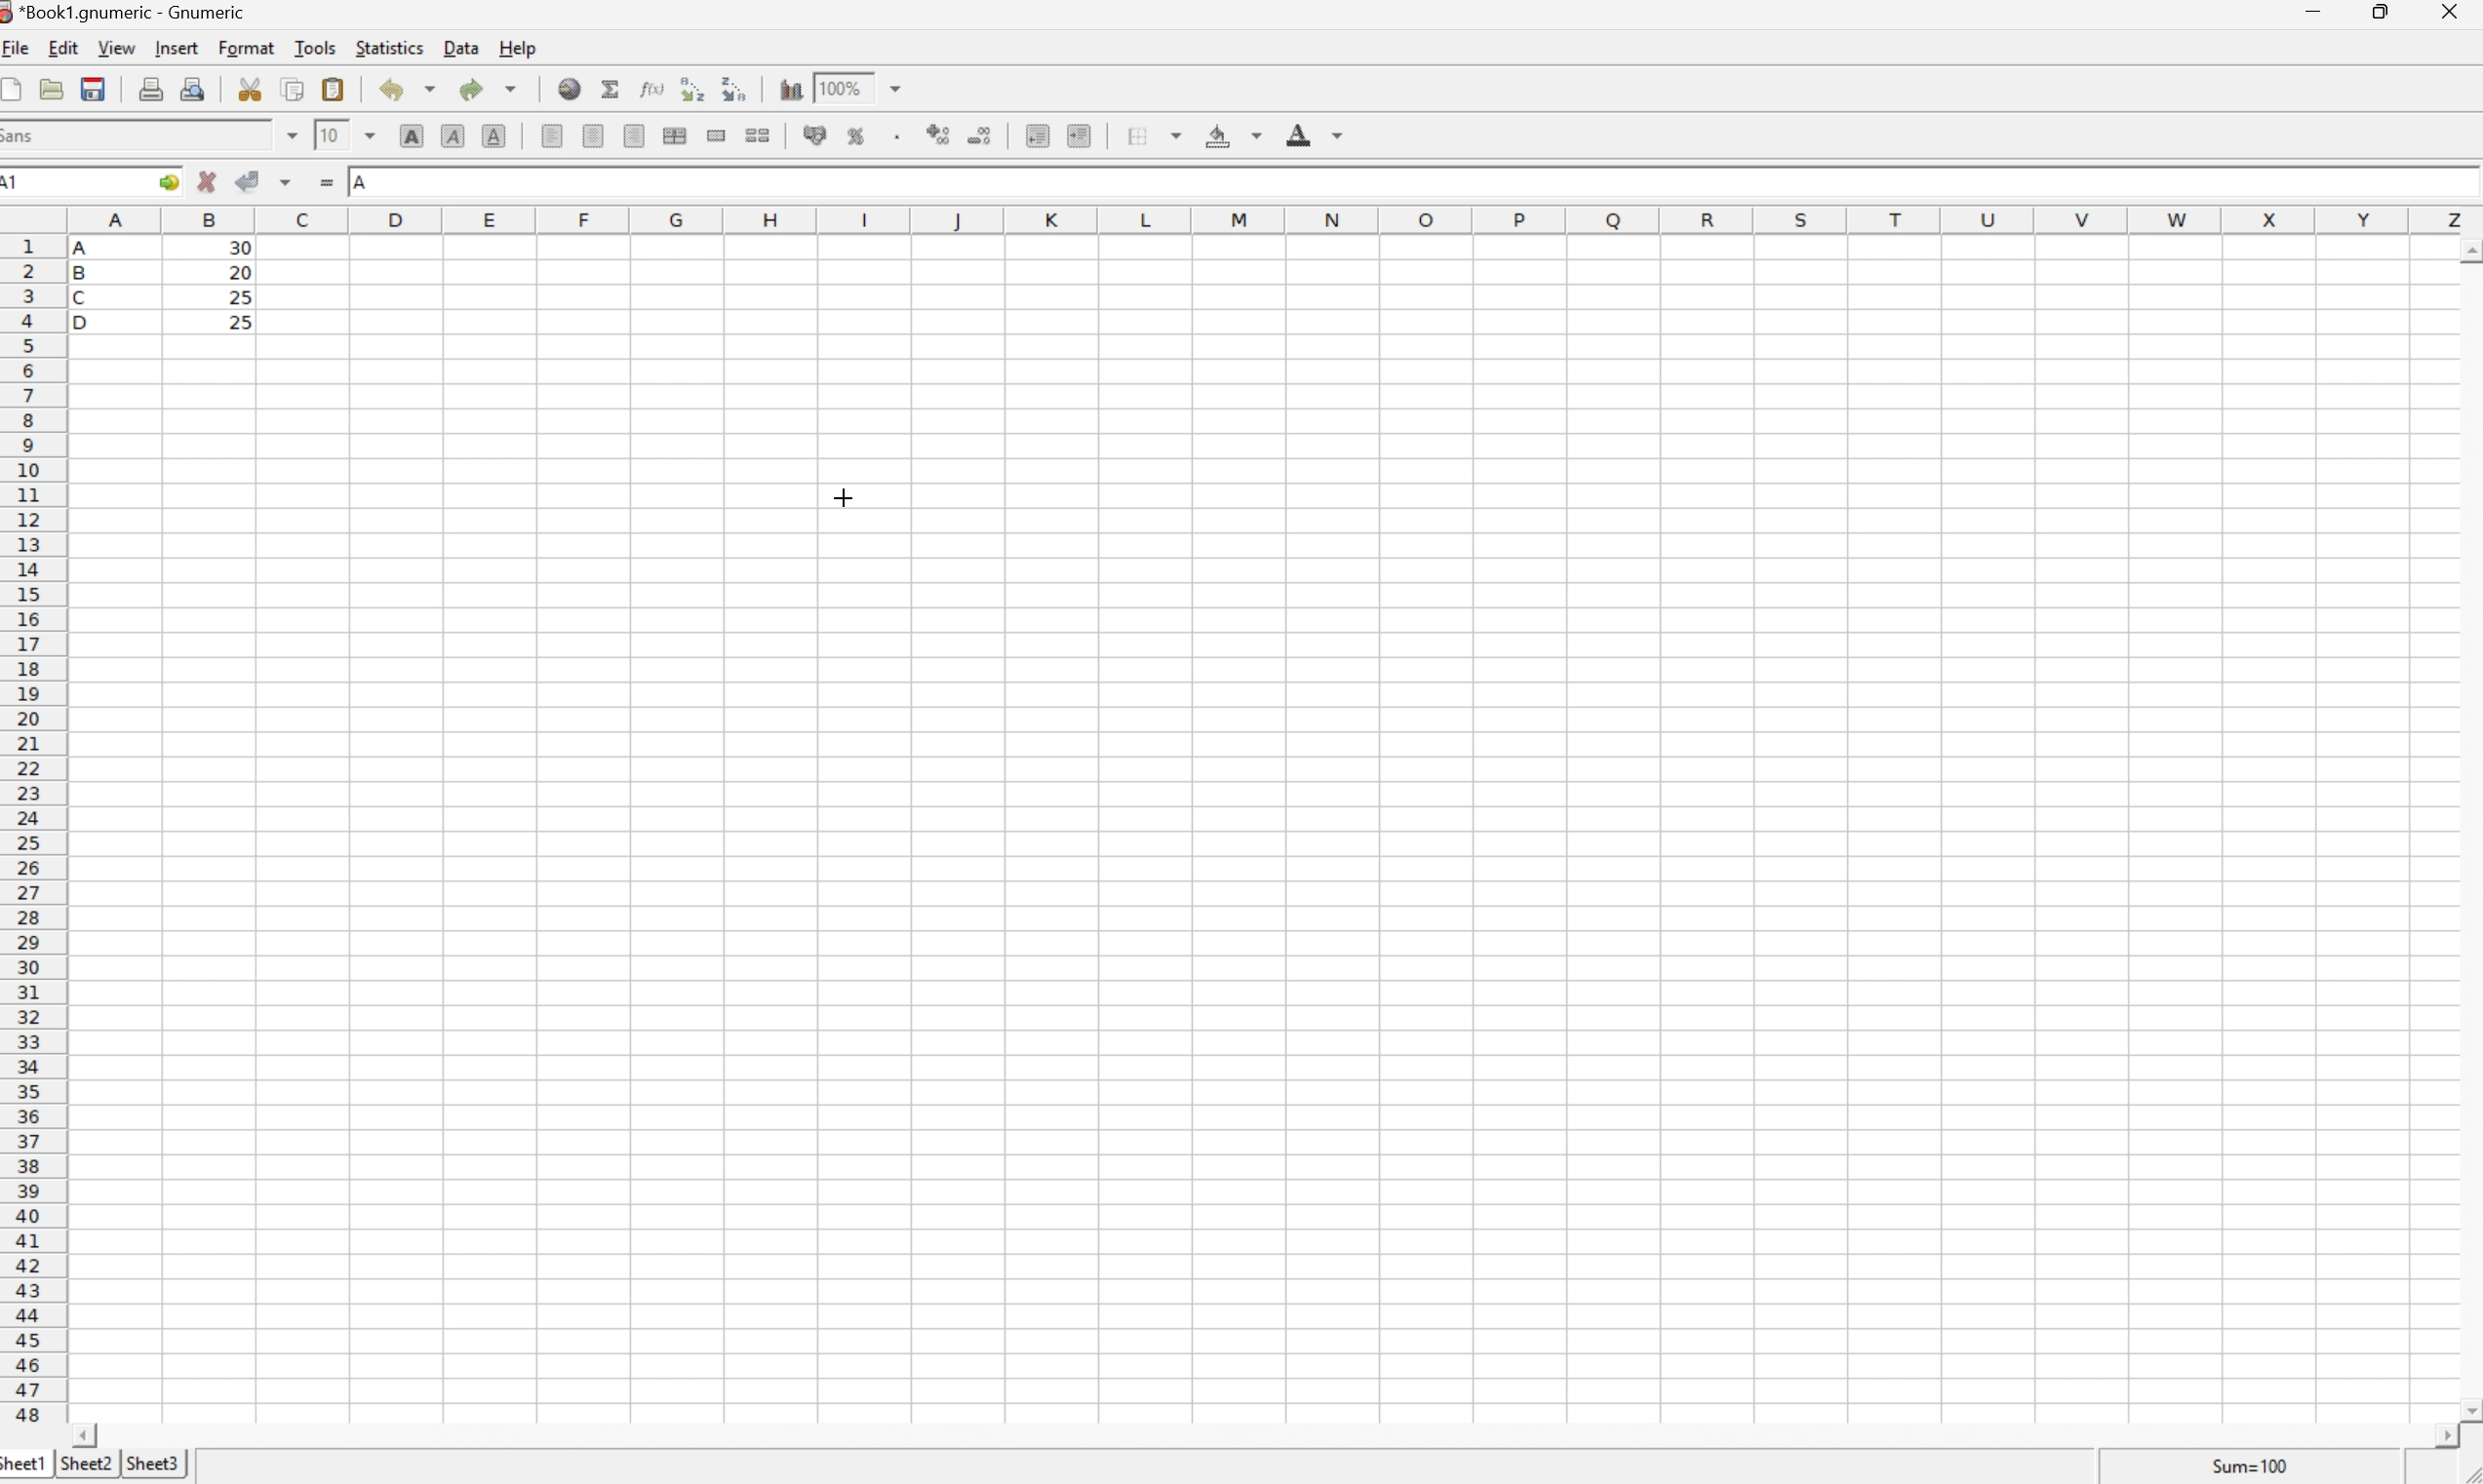 The image size is (2483, 1484). What do you see at coordinates (2467, 1408) in the screenshot?
I see `Scroll Down` at bounding box center [2467, 1408].